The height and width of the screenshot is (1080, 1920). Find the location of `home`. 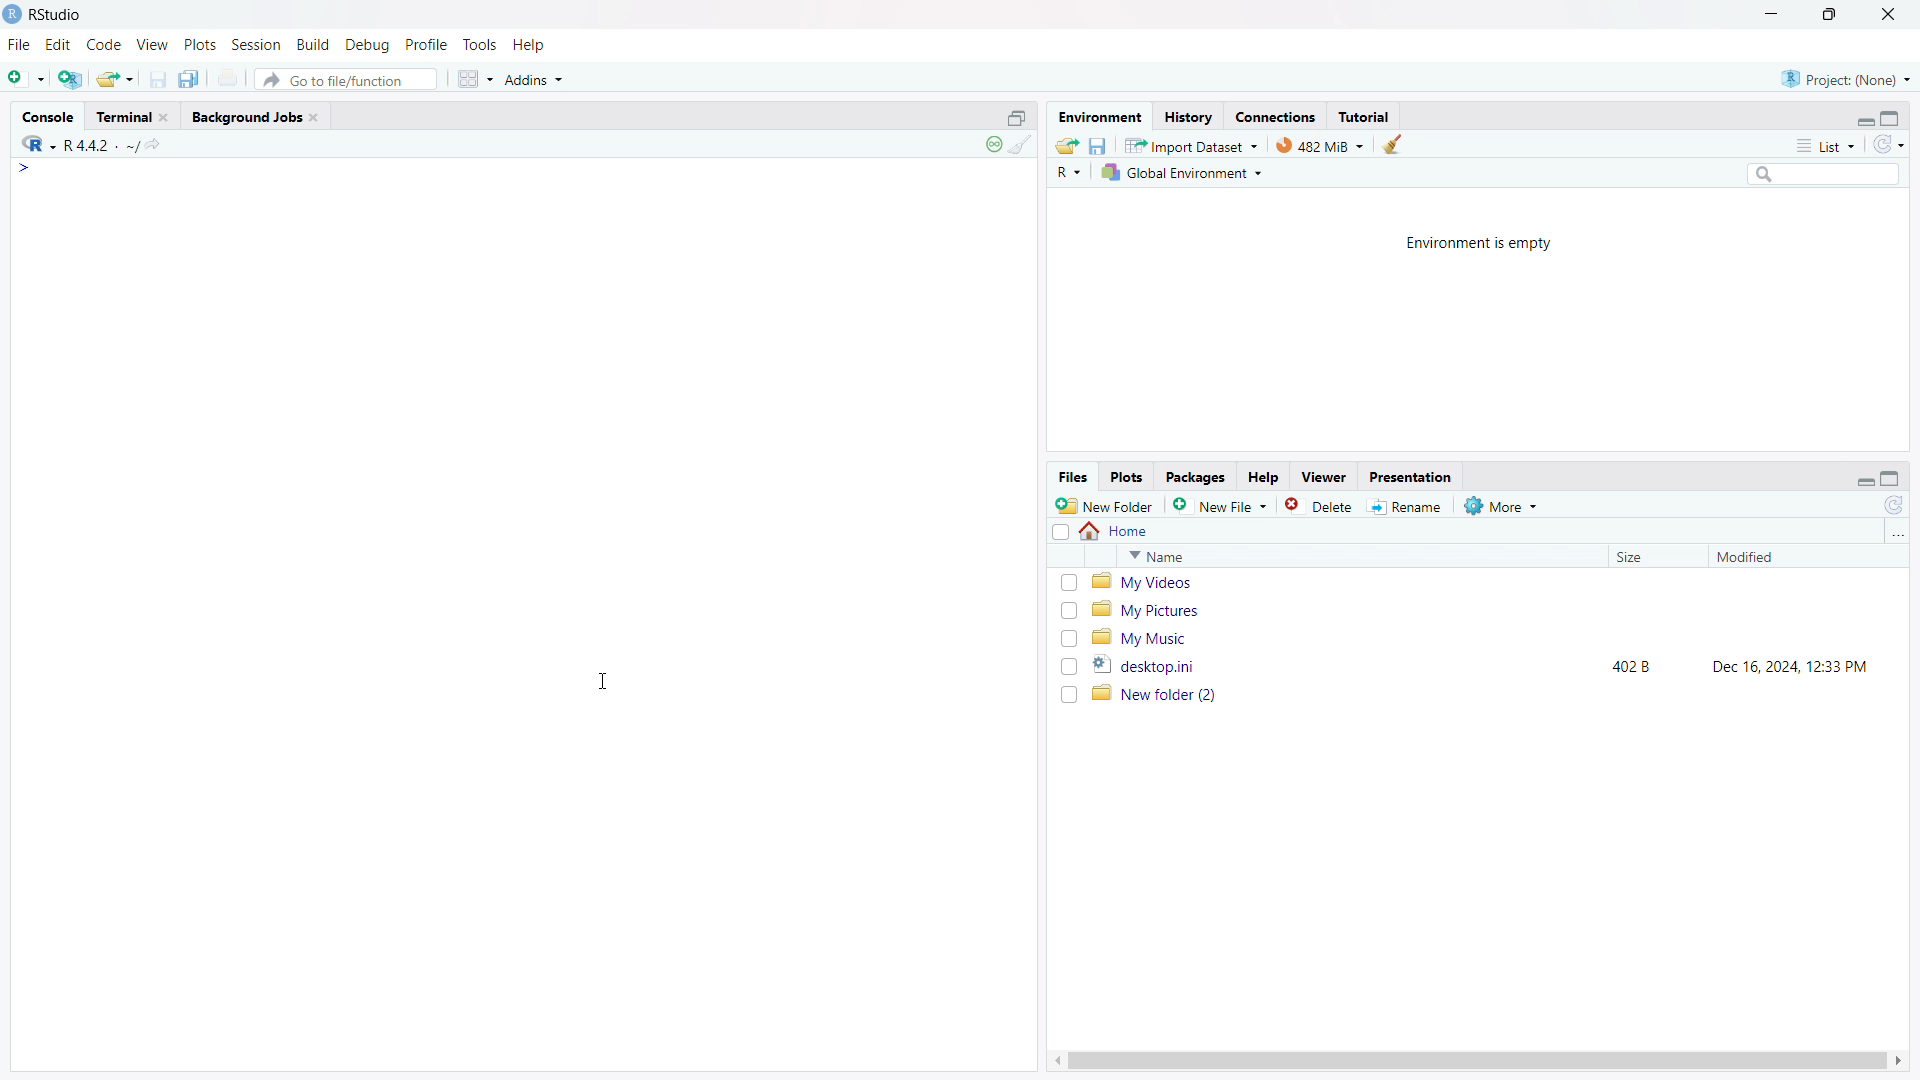

home is located at coordinates (1116, 531).